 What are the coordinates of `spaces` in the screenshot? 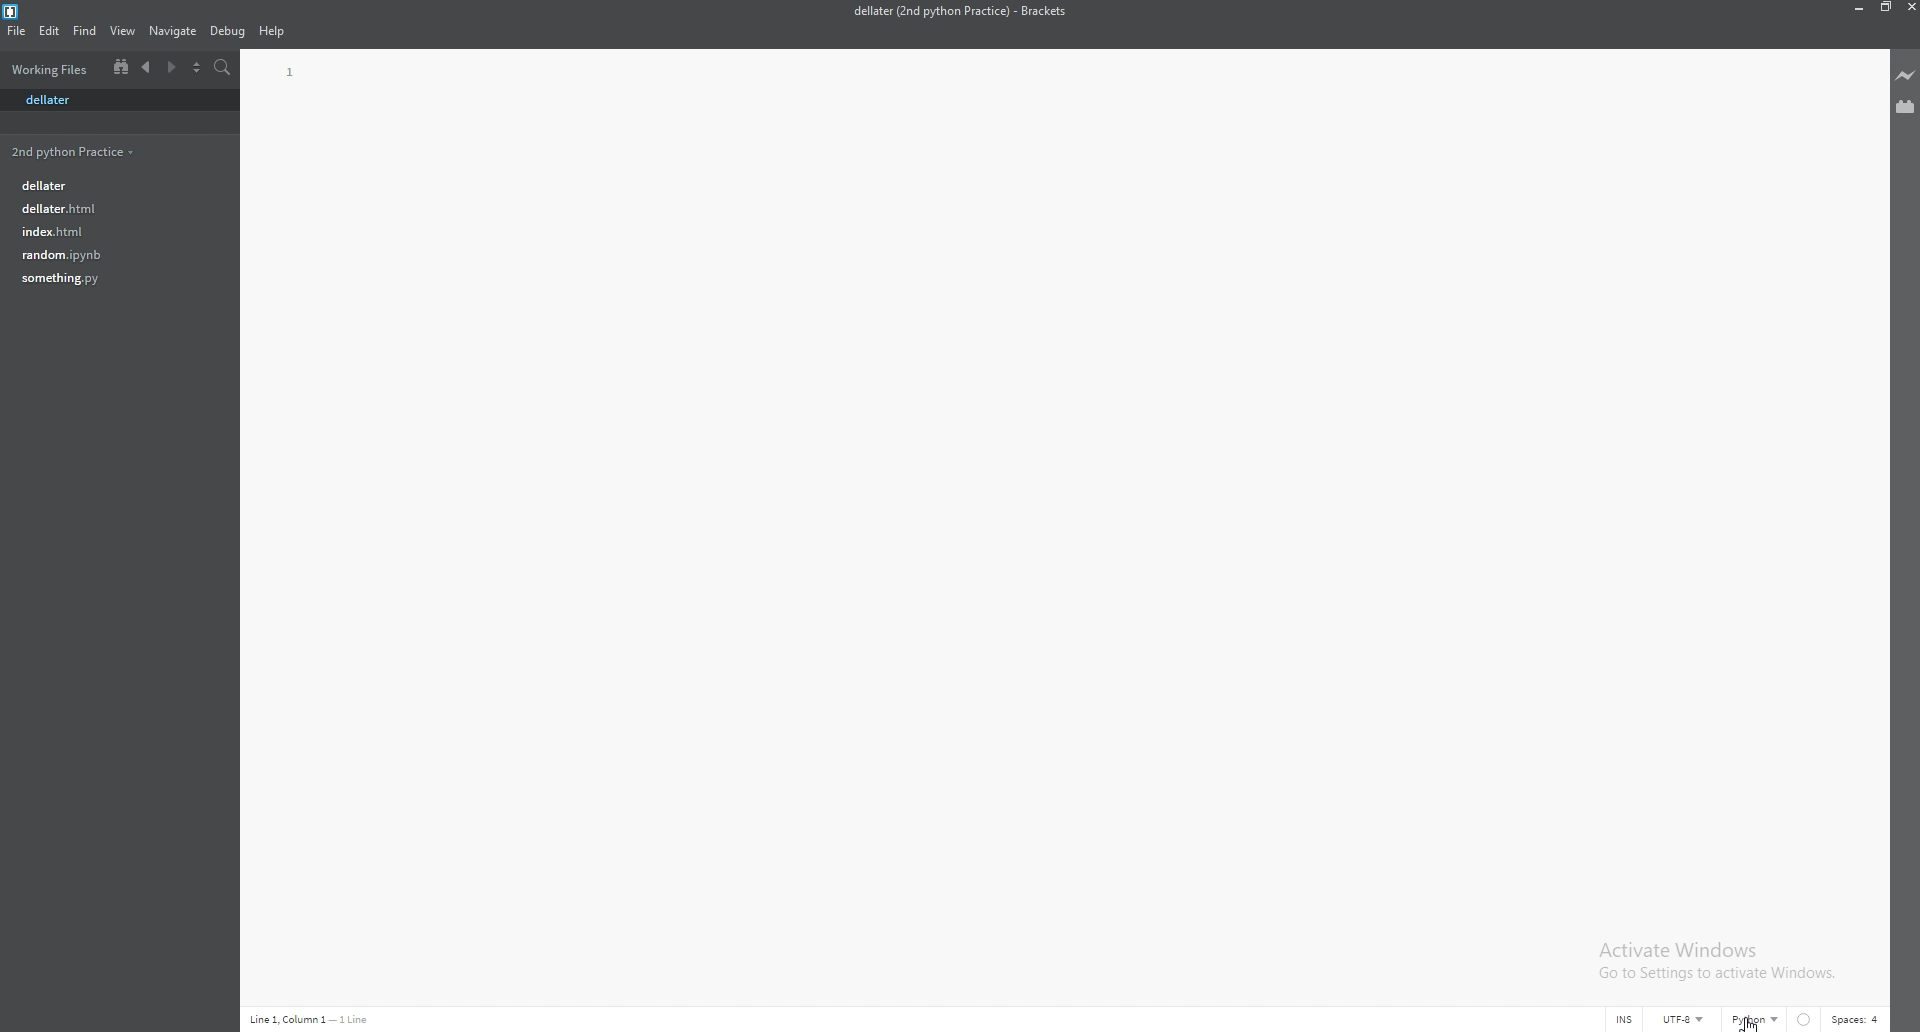 It's located at (1857, 1019).